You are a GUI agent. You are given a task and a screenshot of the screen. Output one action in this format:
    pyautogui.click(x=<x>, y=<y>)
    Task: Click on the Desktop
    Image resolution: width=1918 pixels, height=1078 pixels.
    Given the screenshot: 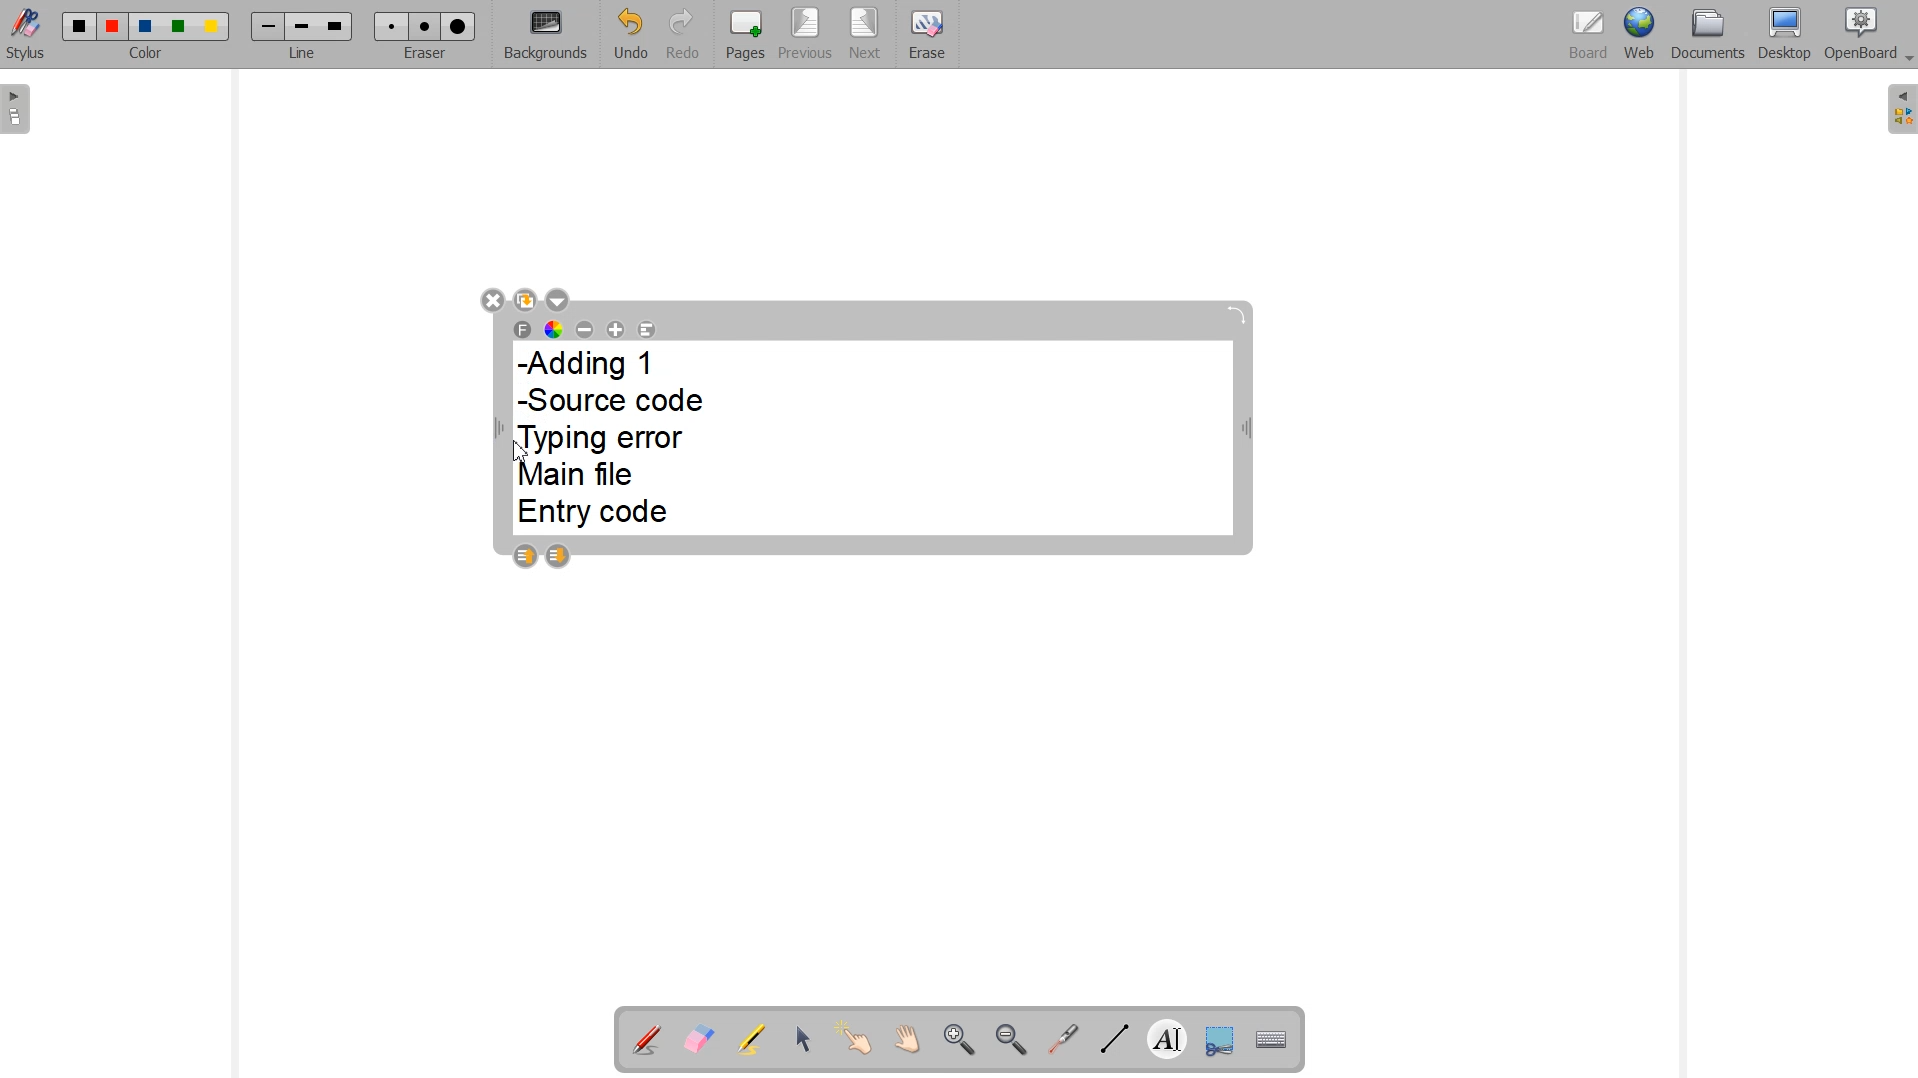 What is the action you would take?
    pyautogui.click(x=1785, y=36)
    